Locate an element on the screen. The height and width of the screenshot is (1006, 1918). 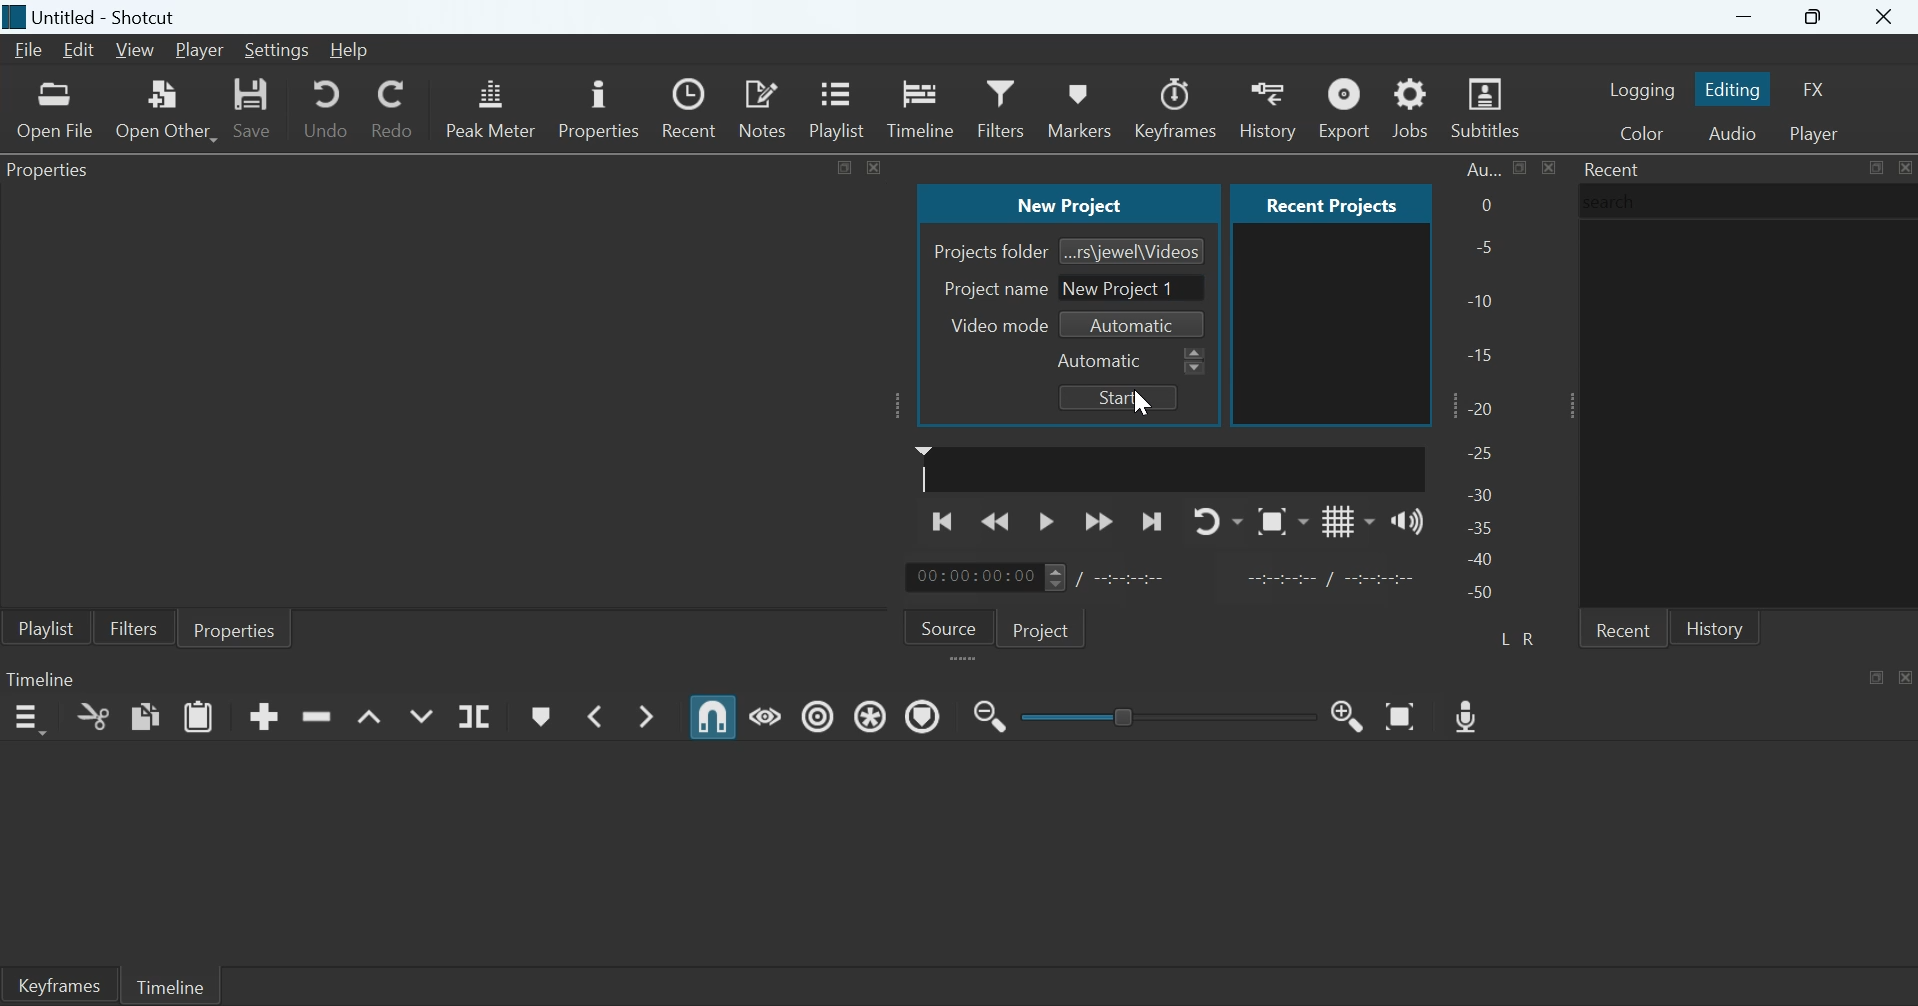
Markers is located at coordinates (1078, 107).